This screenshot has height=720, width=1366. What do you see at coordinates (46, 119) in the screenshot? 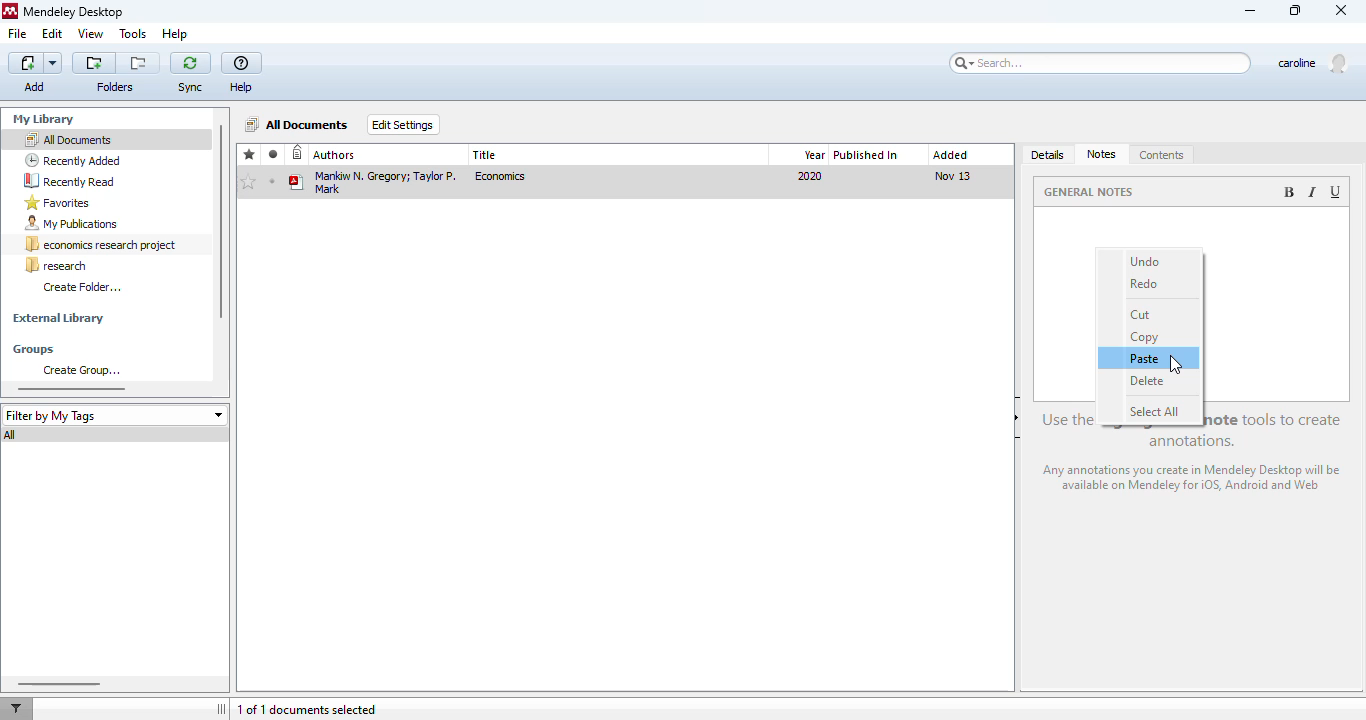
I see `my library` at bounding box center [46, 119].